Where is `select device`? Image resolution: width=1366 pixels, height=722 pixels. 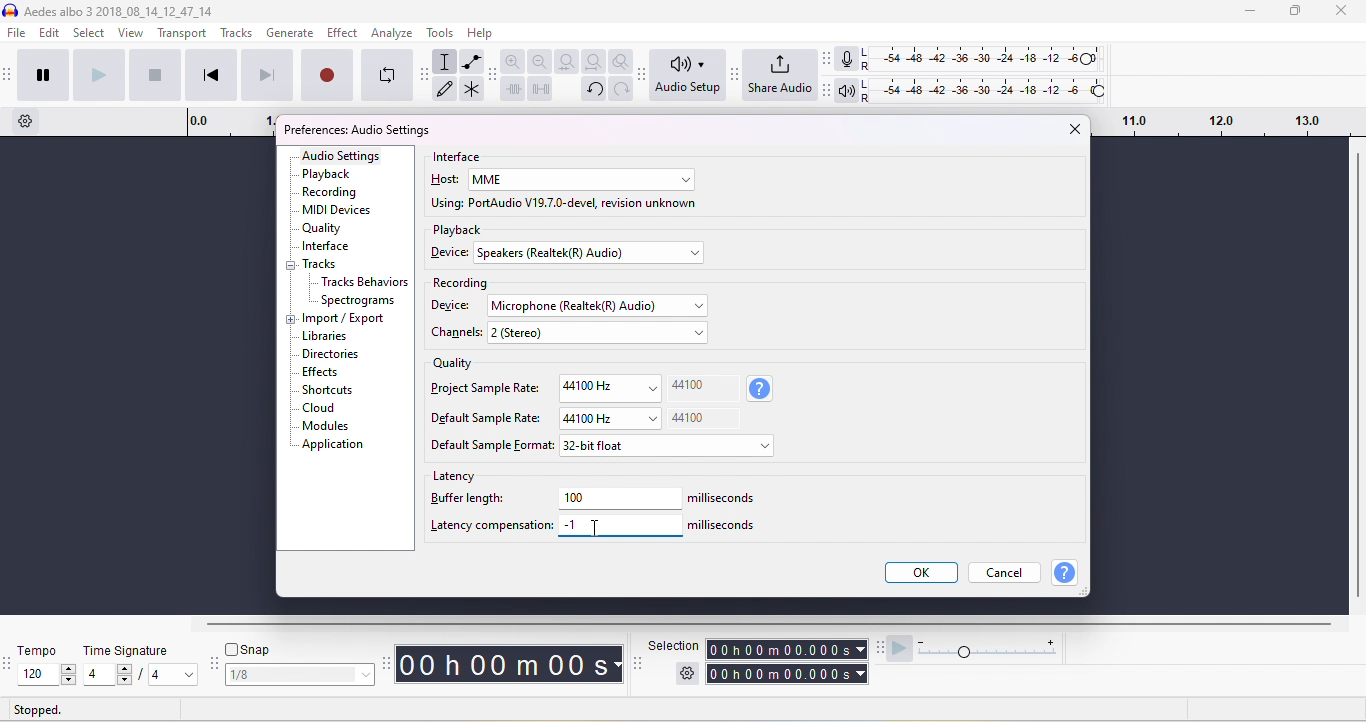
select device is located at coordinates (590, 254).